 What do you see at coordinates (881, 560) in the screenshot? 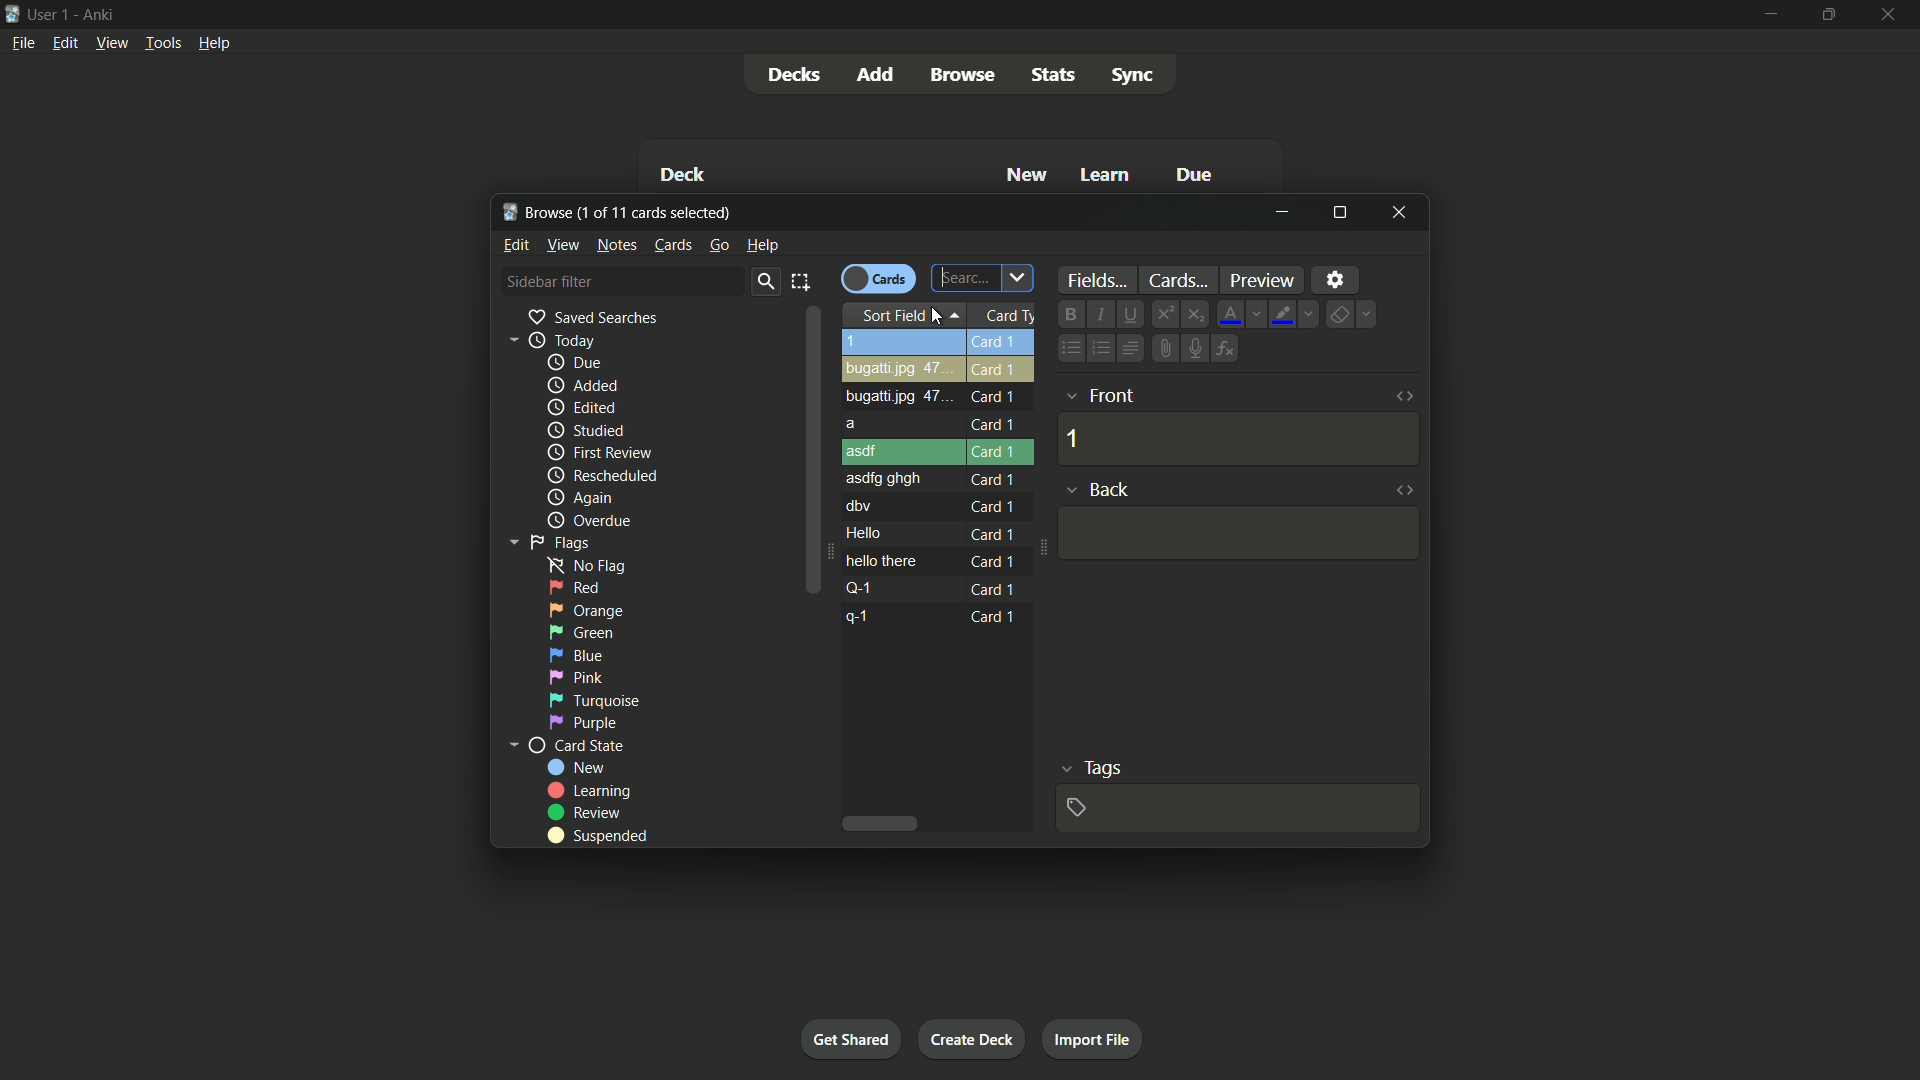
I see `hello there` at bounding box center [881, 560].